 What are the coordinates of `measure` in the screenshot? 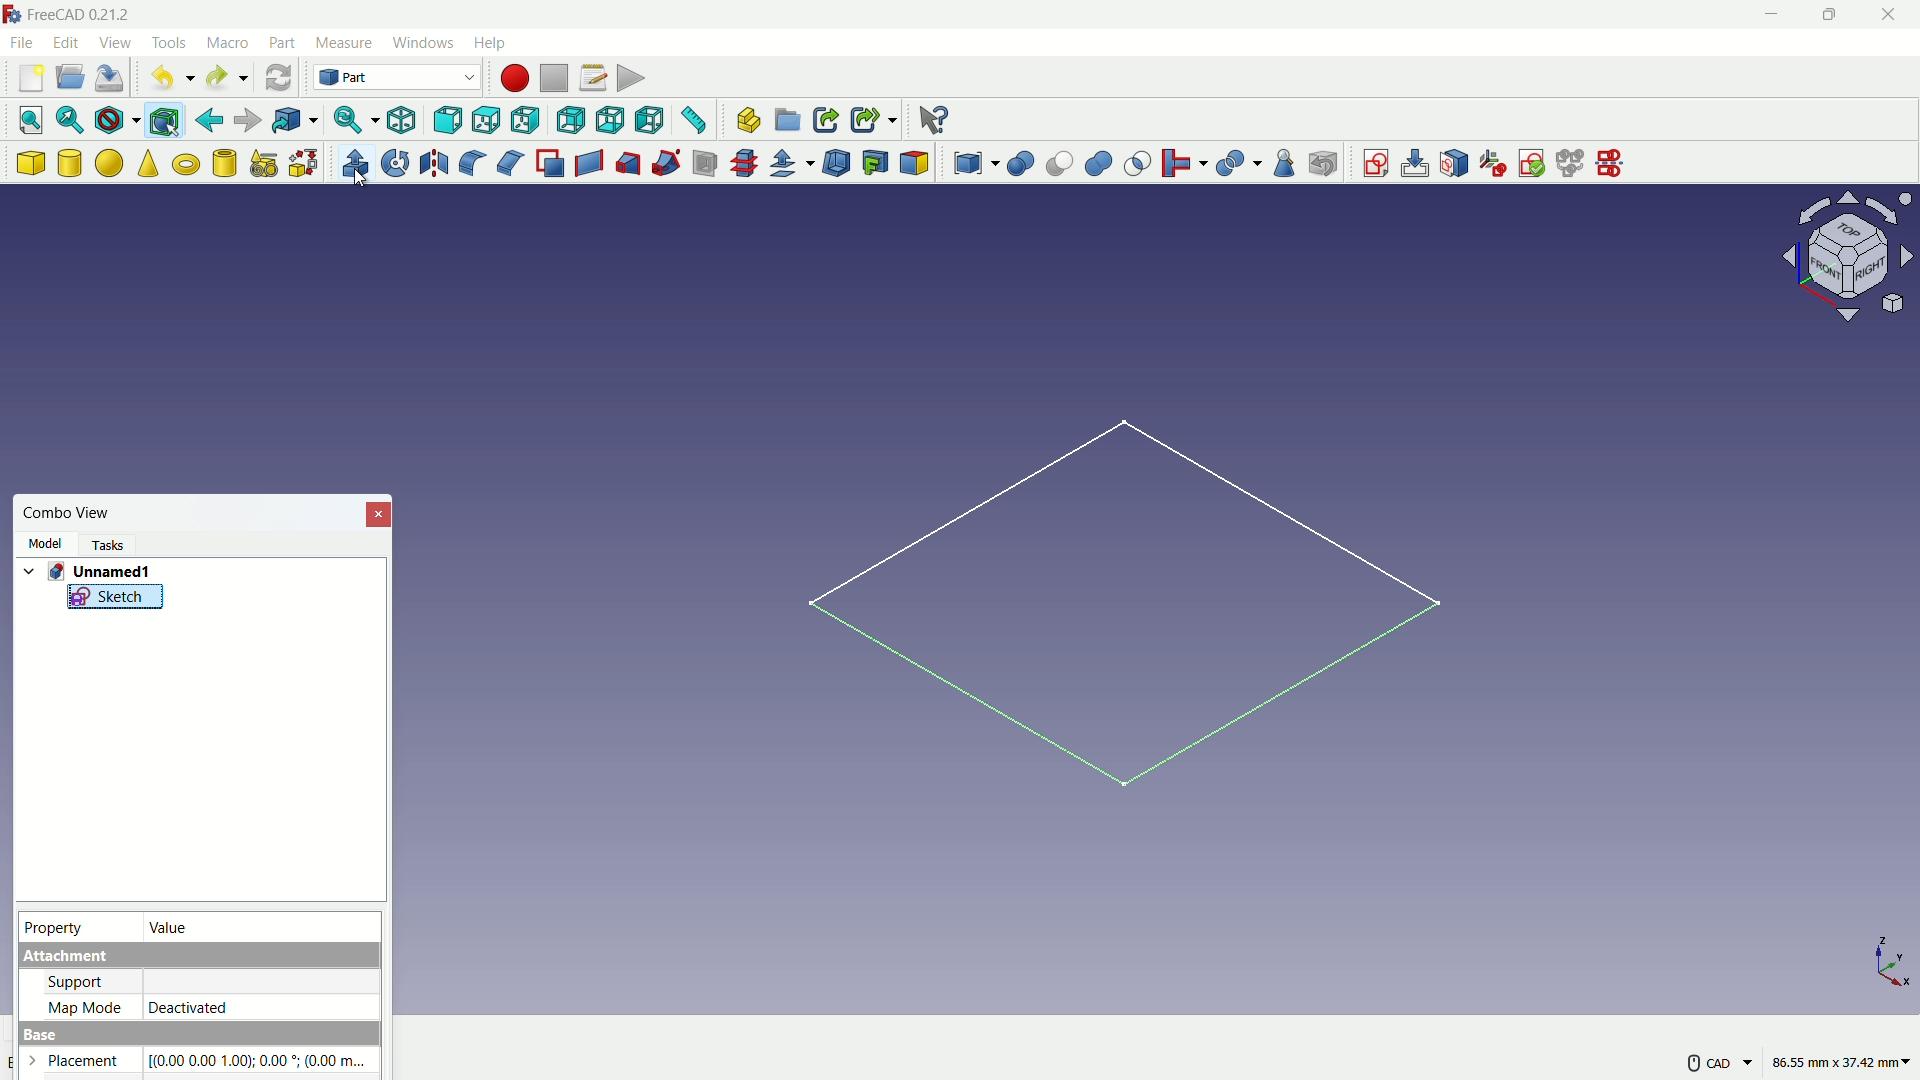 It's located at (344, 42).